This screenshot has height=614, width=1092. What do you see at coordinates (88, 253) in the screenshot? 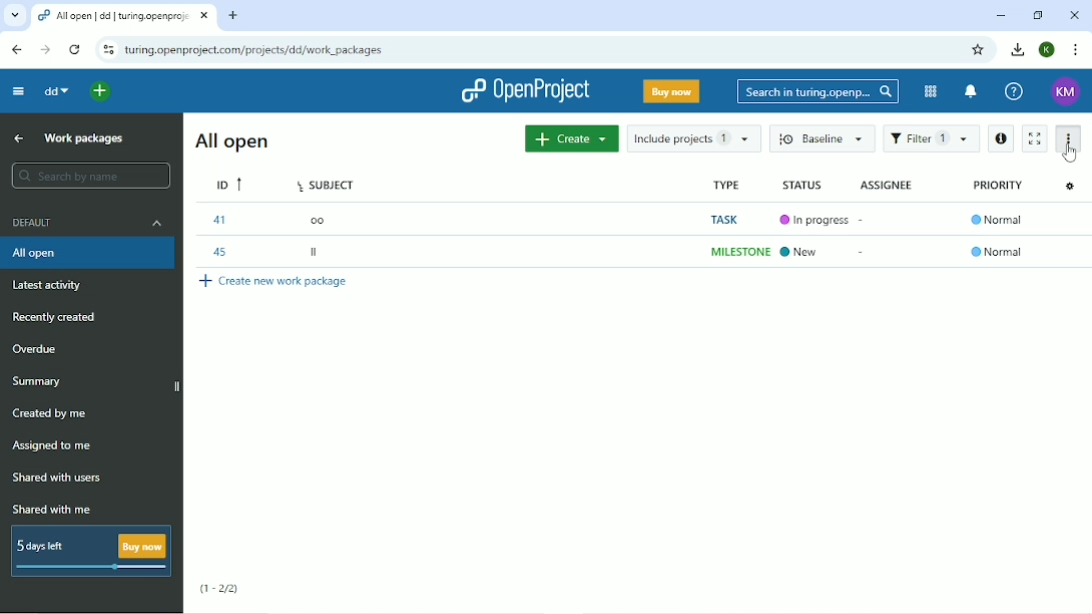
I see `All open` at bounding box center [88, 253].